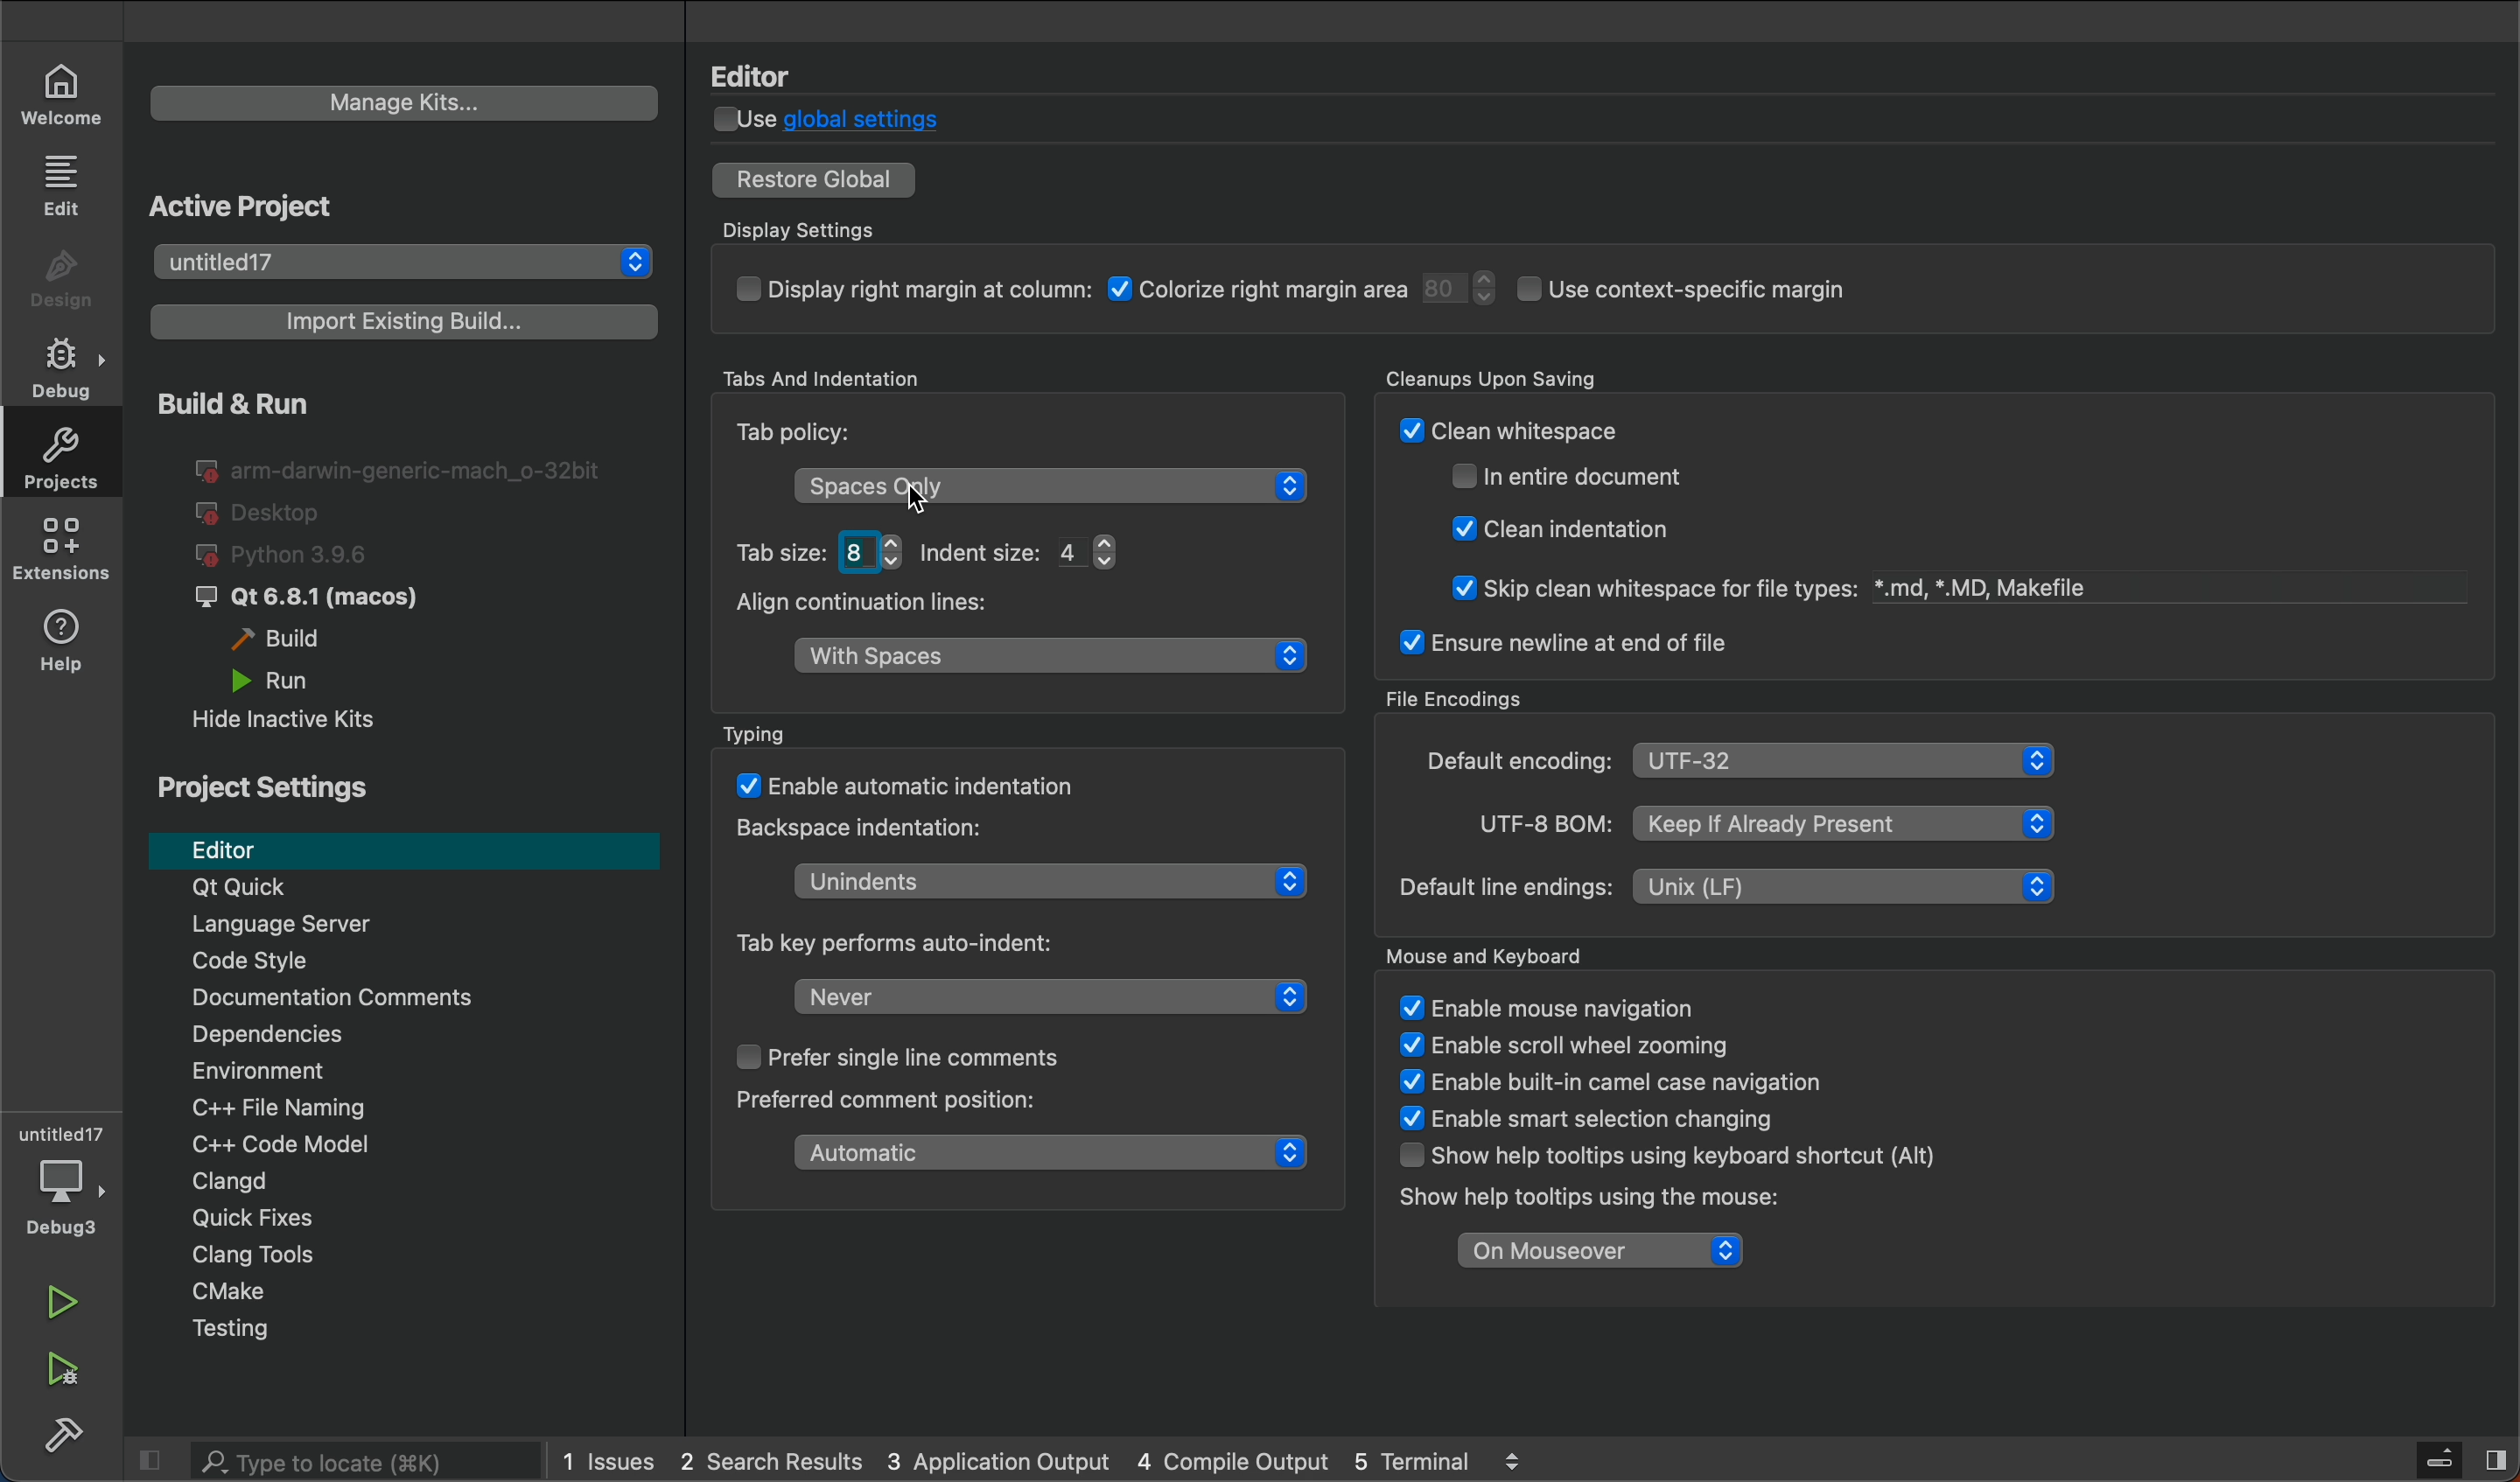 This screenshot has width=2520, height=1482. What do you see at coordinates (424, 1184) in the screenshot?
I see `Clangd` at bounding box center [424, 1184].